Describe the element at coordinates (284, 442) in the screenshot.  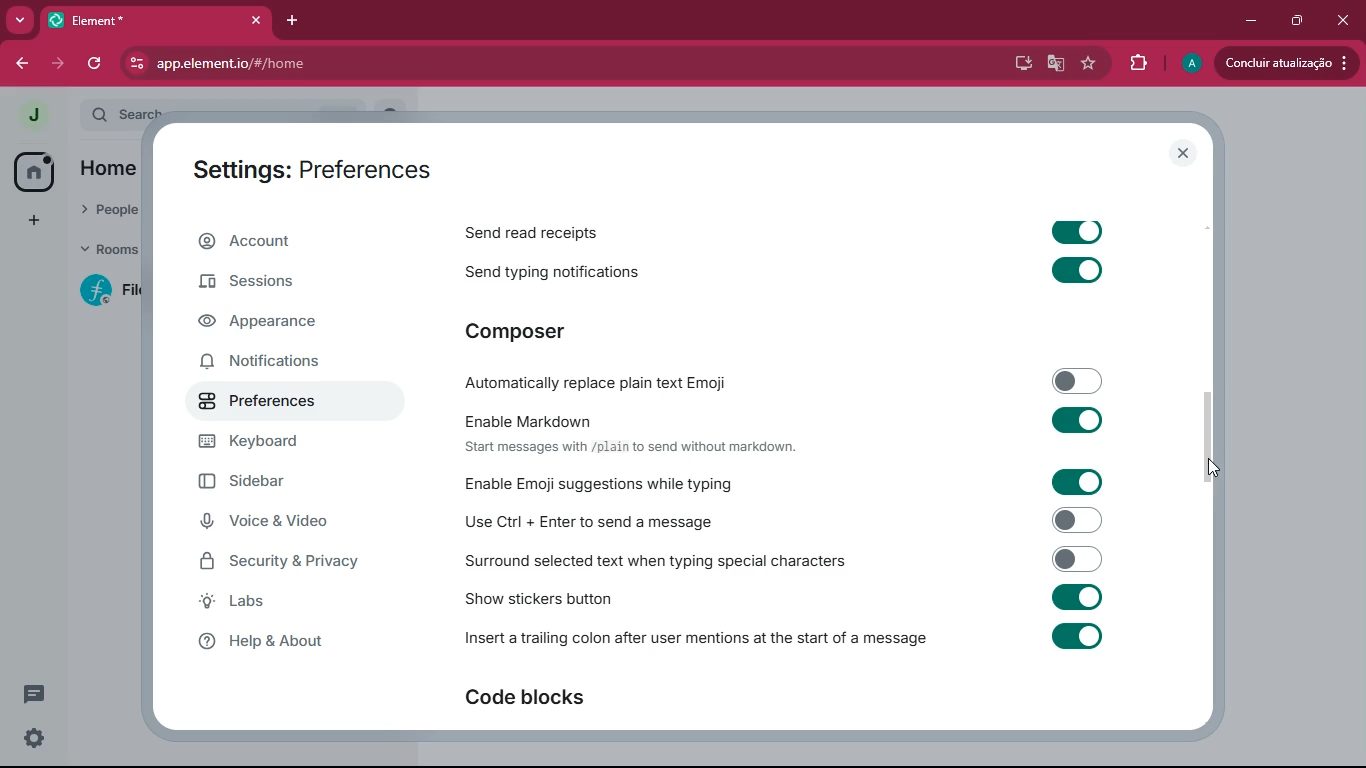
I see `keyboard` at that location.